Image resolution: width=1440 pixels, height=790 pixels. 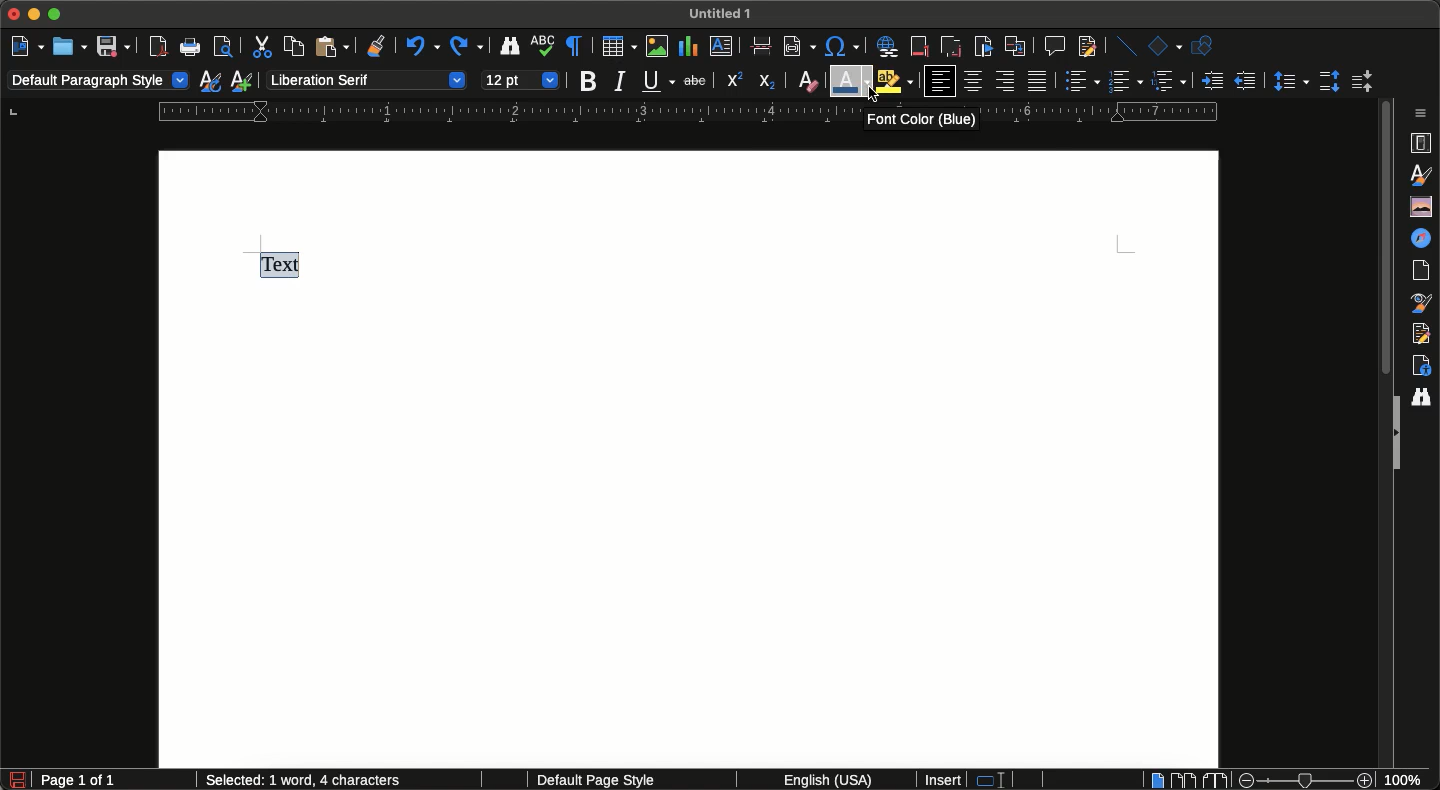 What do you see at coordinates (316, 781) in the screenshot?
I see `Word and character count` at bounding box center [316, 781].